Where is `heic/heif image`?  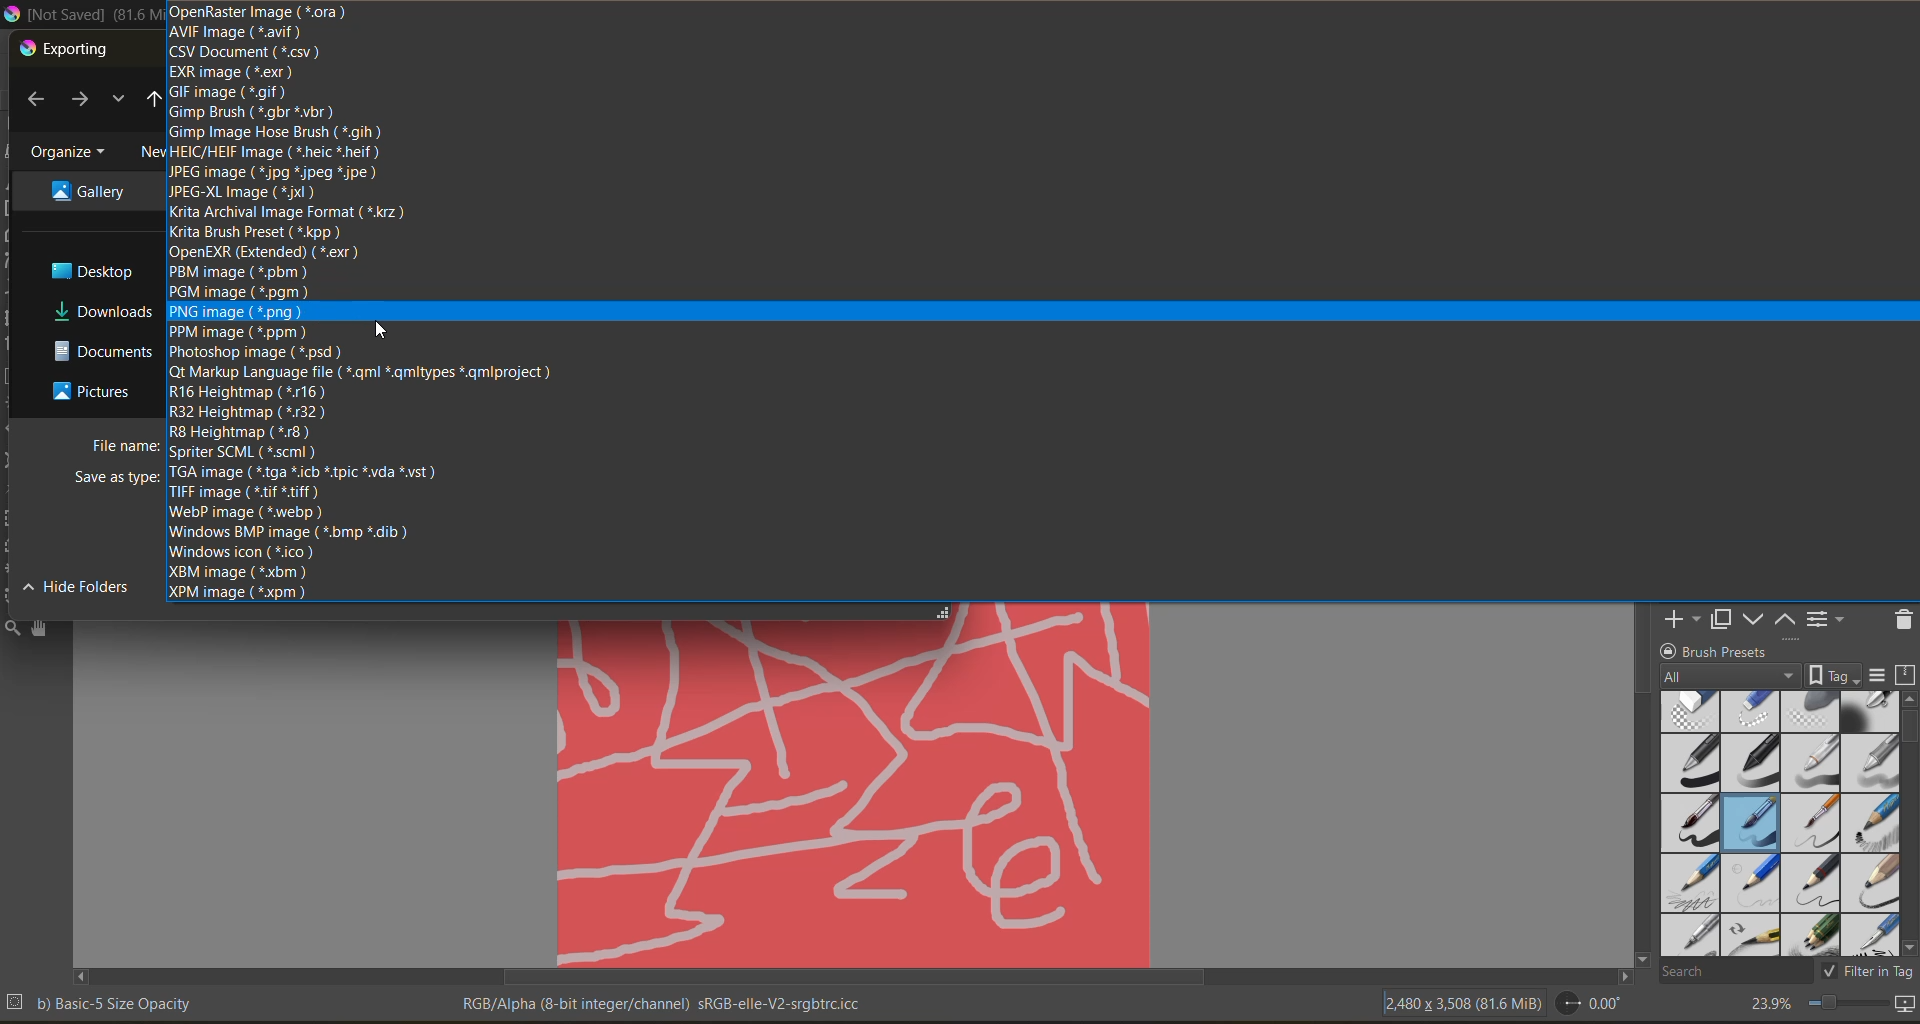
heic/heif image is located at coordinates (279, 152).